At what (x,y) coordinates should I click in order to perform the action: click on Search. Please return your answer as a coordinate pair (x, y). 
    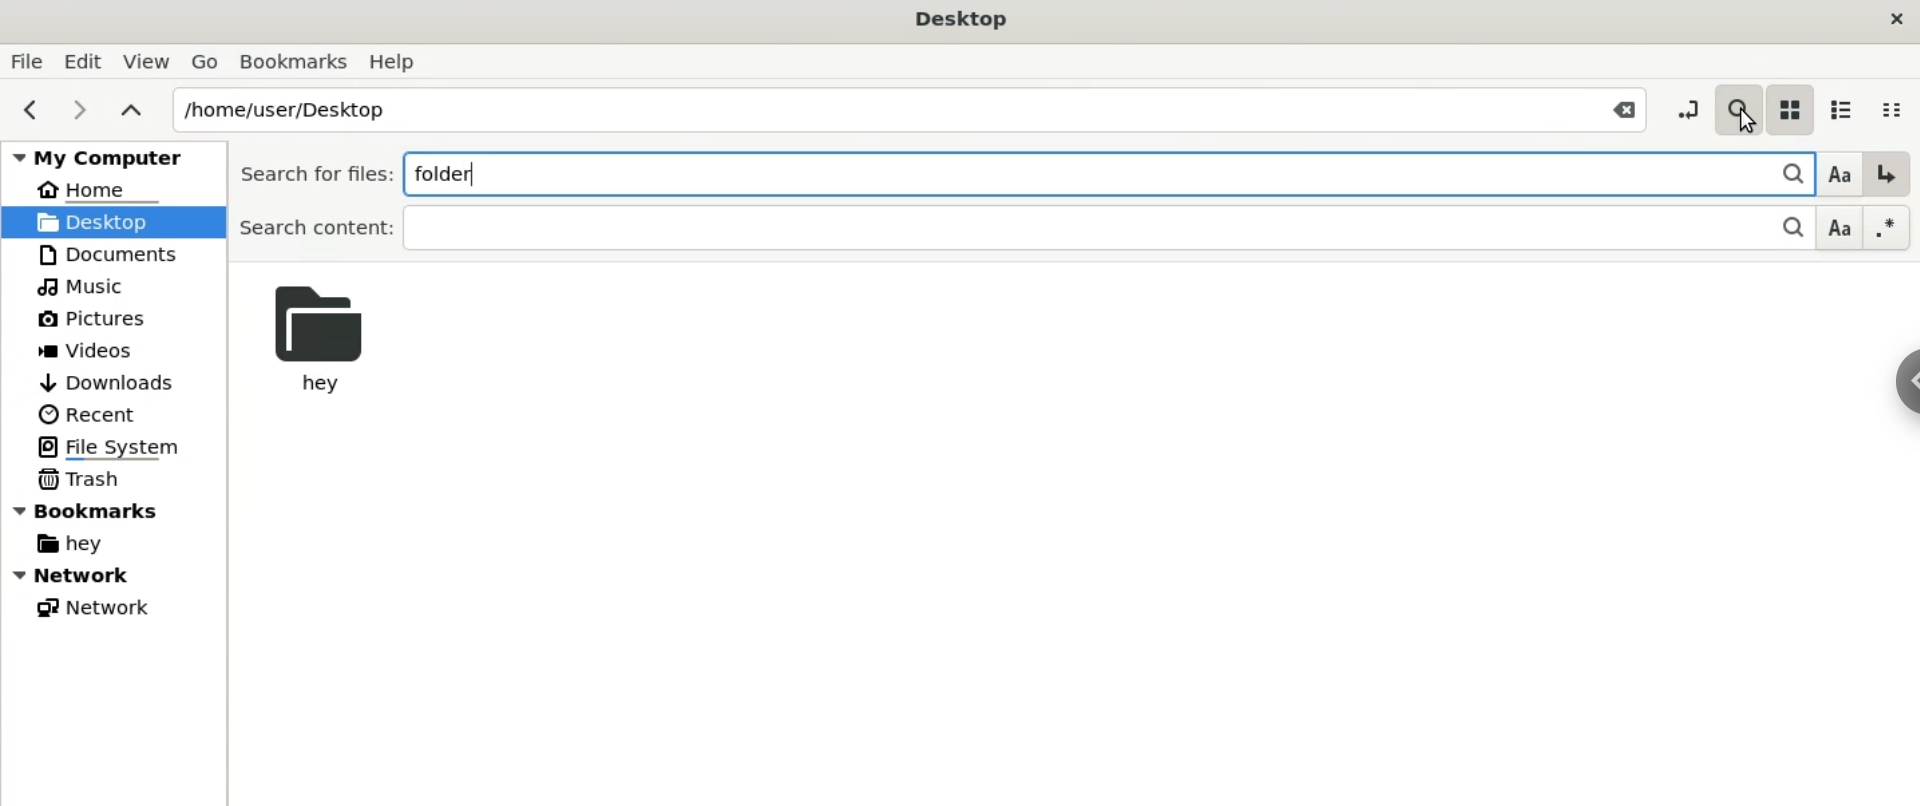
    Looking at the image, I should click on (1784, 230).